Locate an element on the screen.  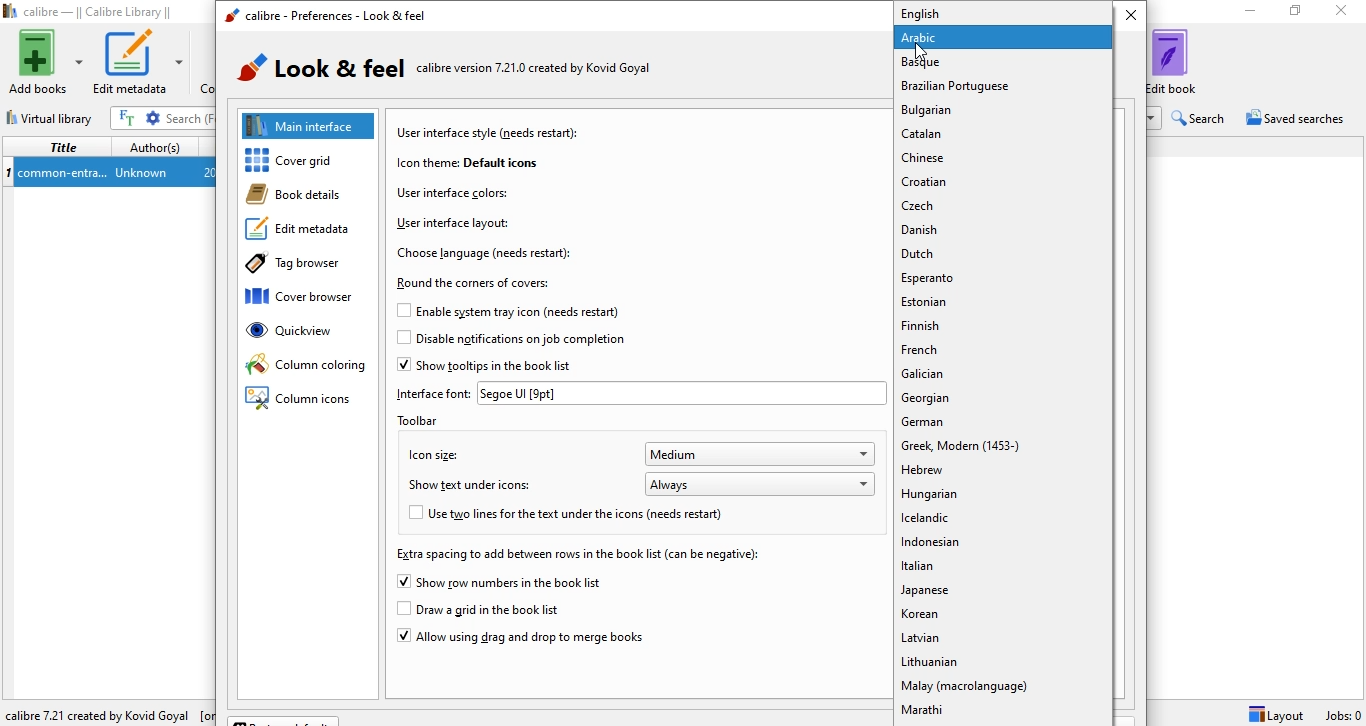
georgian is located at coordinates (1005, 401).